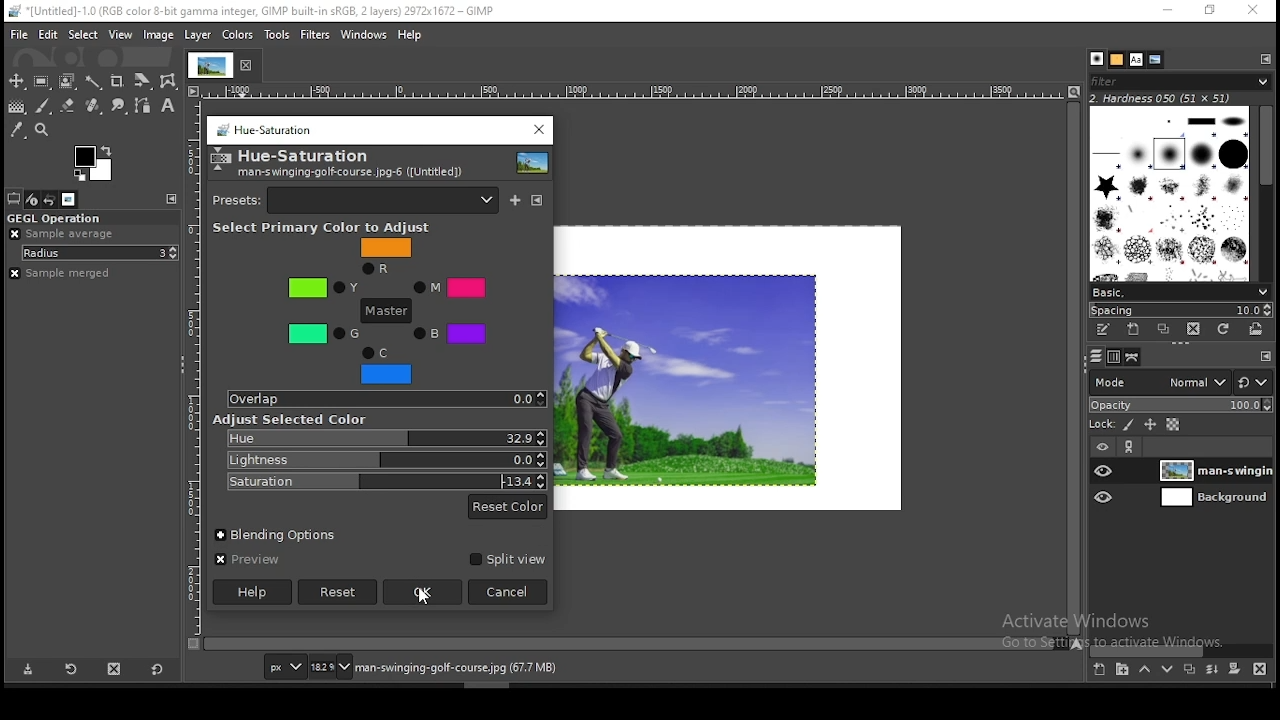 This screenshot has height=720, width=1280. What do you see at coordinates (1167, 669) in the screenshot?
I see `move layer on step down` at bounding box center [1167, 669].